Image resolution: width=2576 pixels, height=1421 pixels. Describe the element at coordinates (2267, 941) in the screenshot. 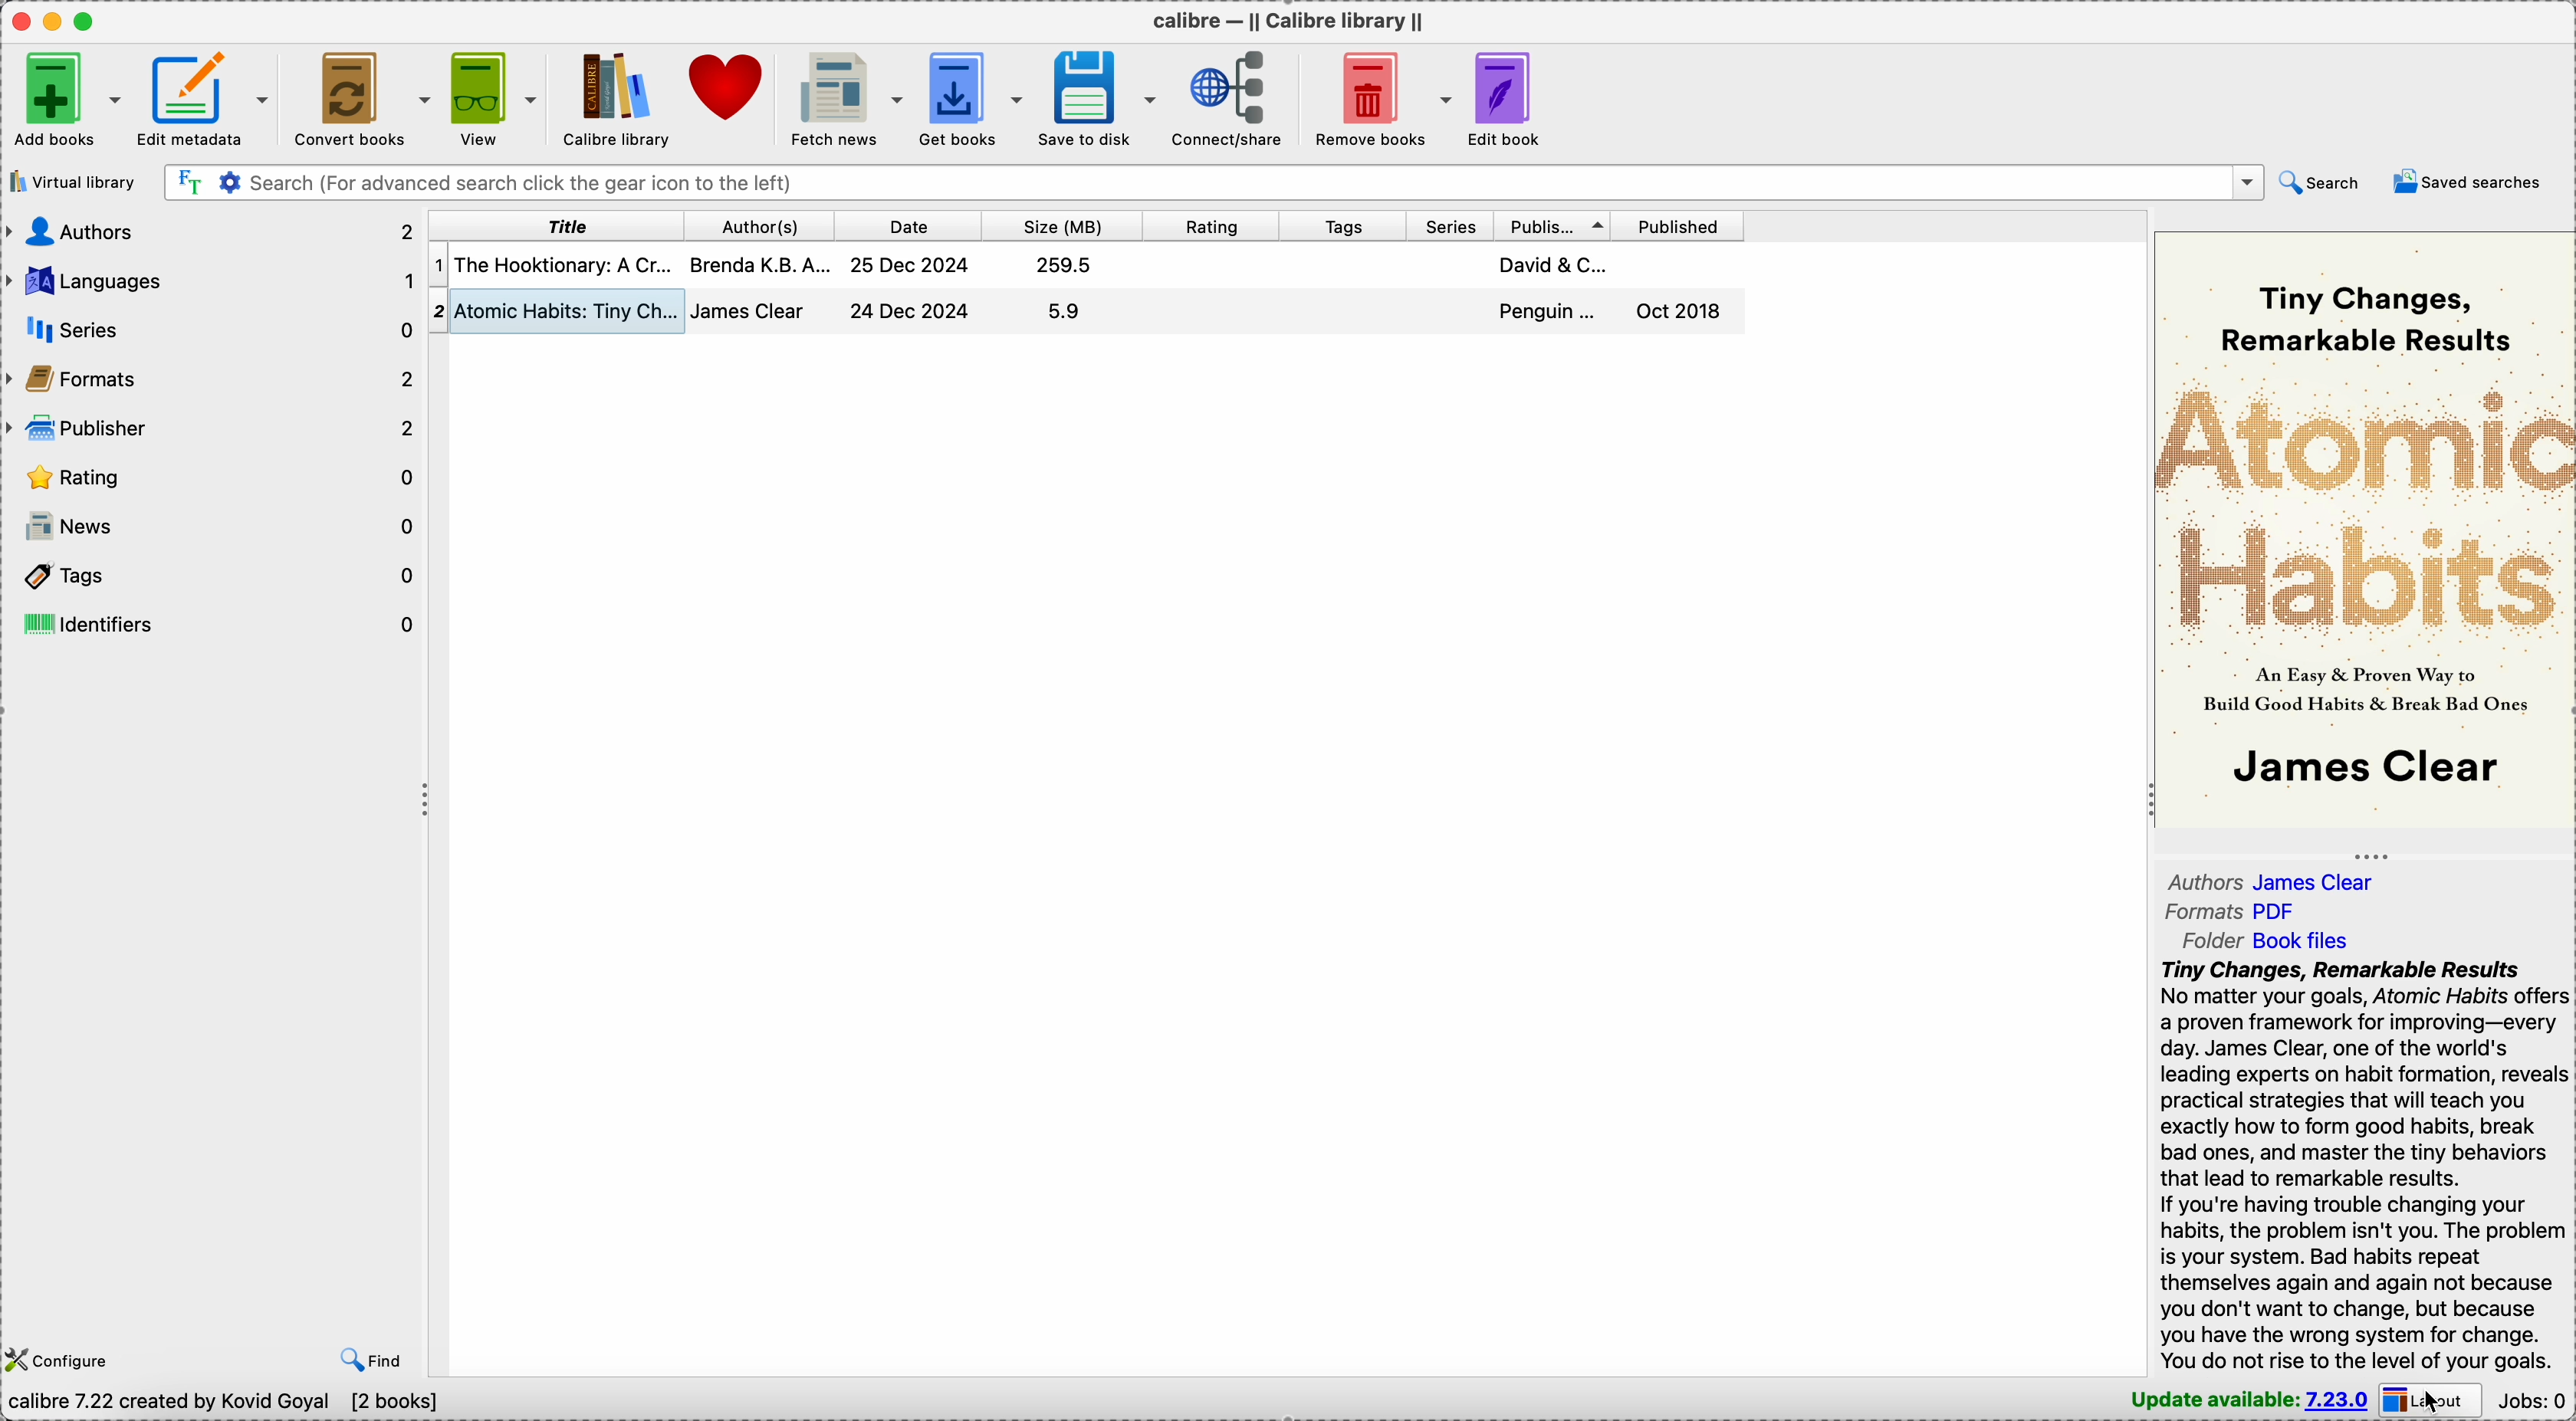

I see `folder book files` at that location.